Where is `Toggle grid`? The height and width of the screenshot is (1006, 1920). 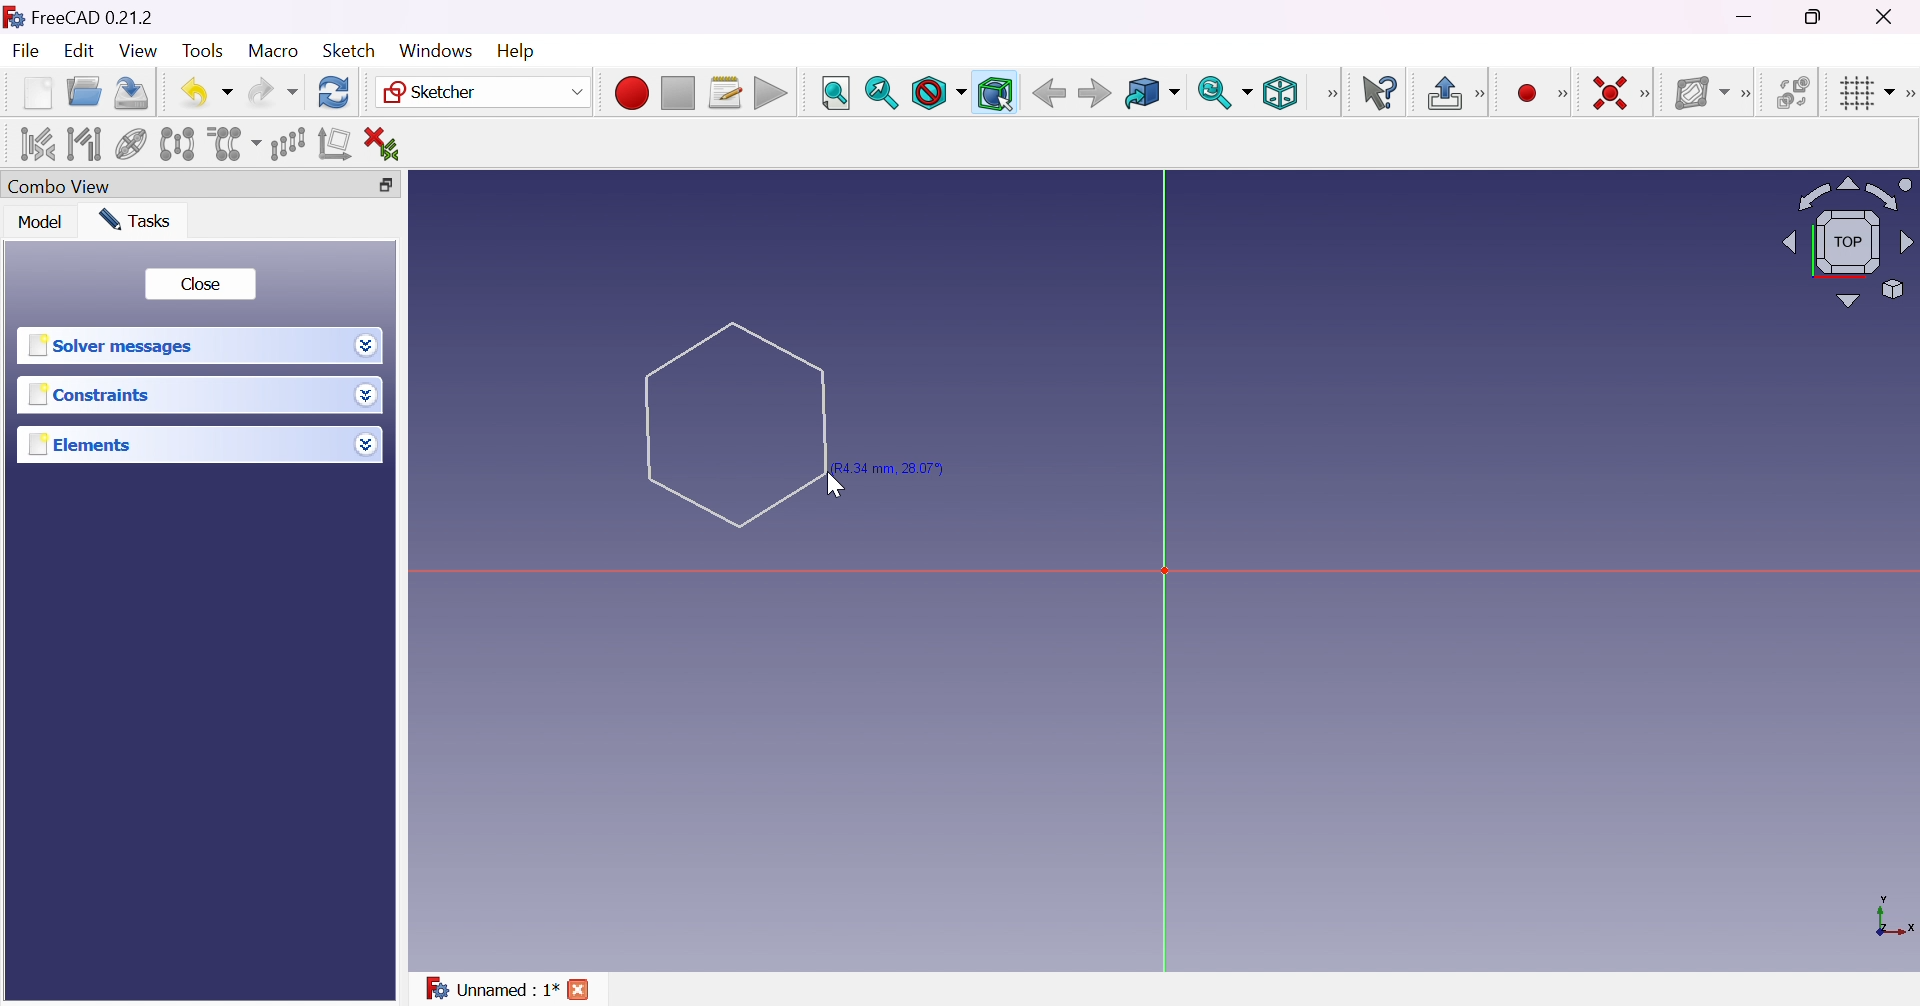
Toggle grid is located at coordinates (1868, 94).